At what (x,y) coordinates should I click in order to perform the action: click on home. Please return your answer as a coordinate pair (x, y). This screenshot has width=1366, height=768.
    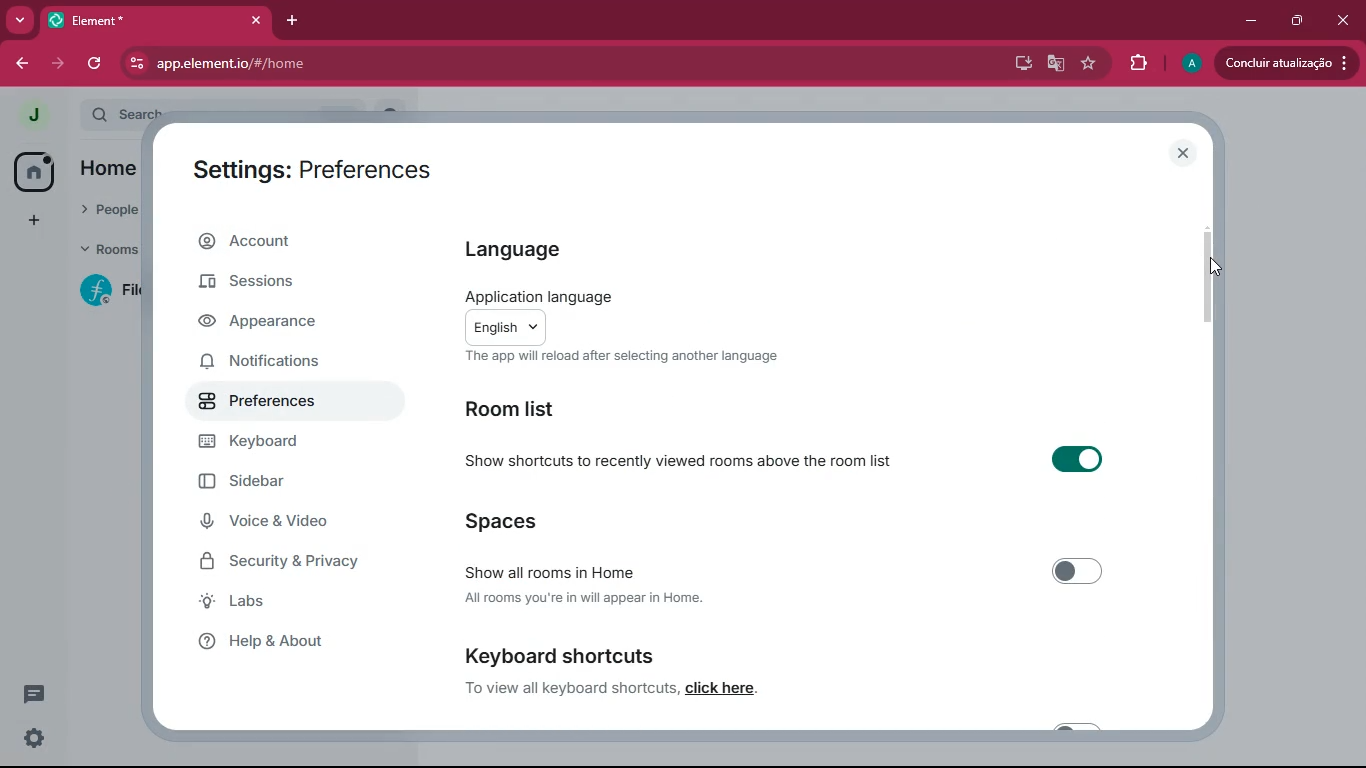
    Looking at the image, I should click on (34, 172).